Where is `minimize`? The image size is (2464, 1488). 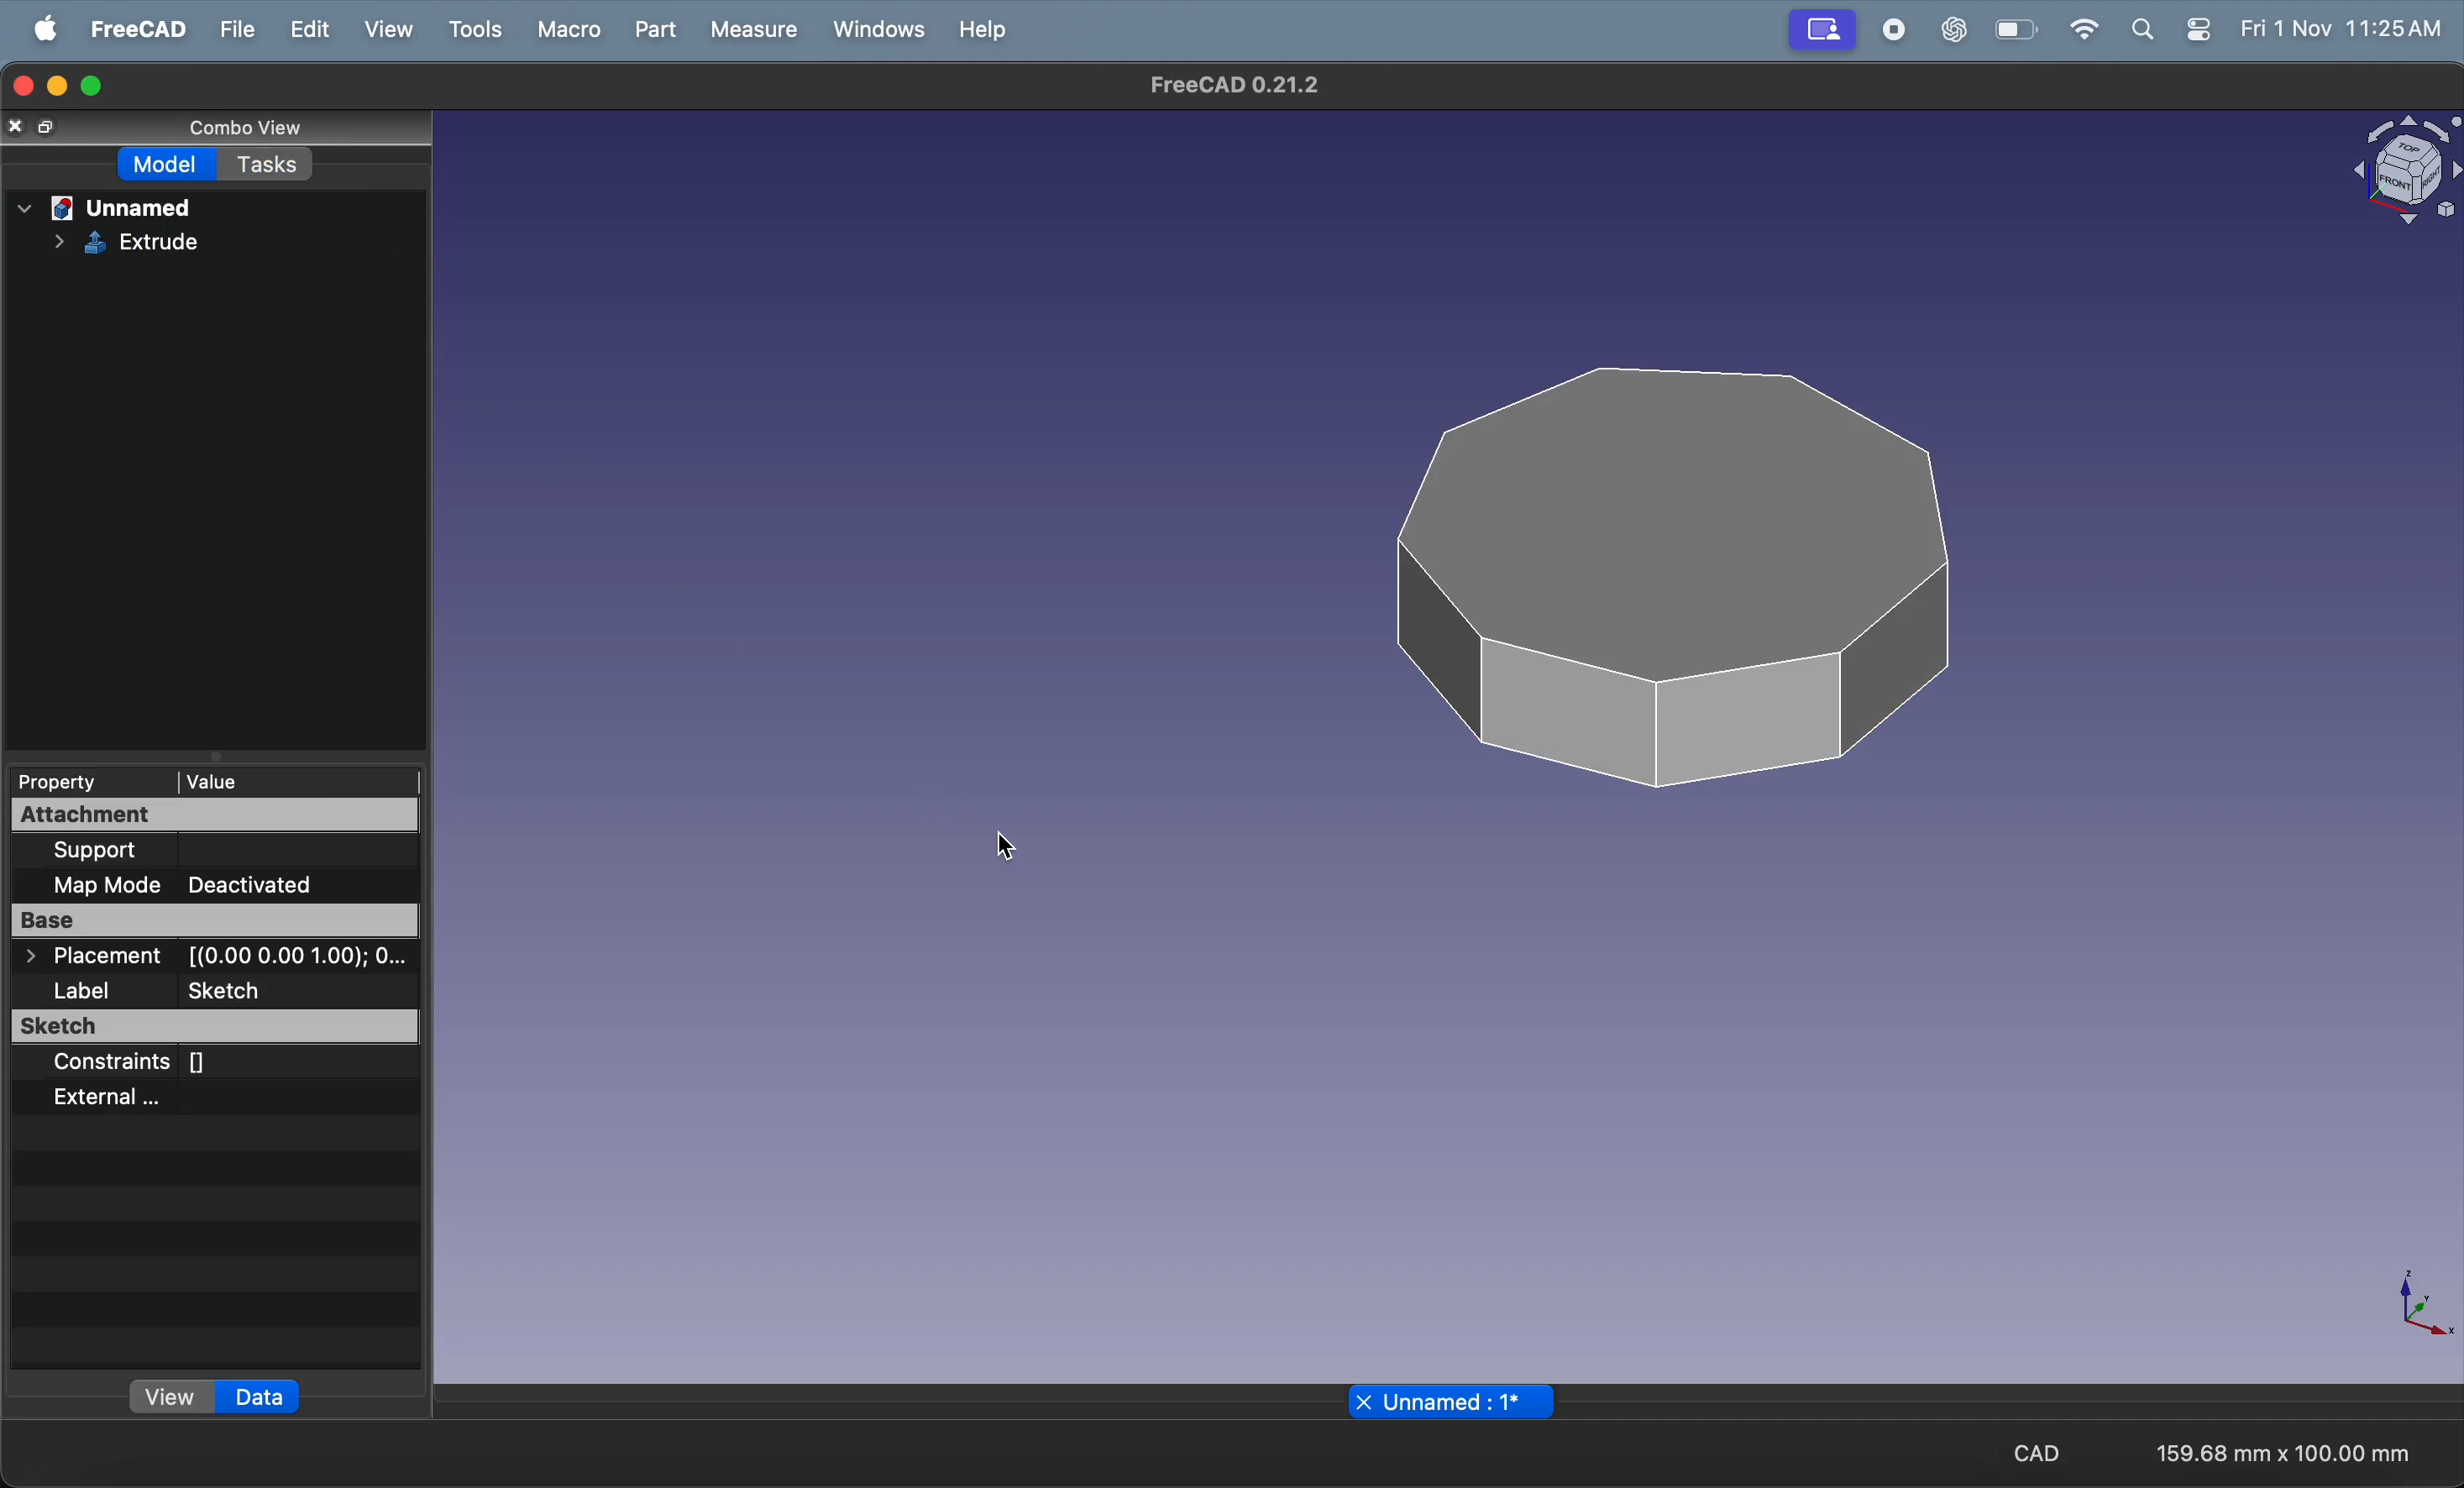
minimize is located at coordinates (58, 87).